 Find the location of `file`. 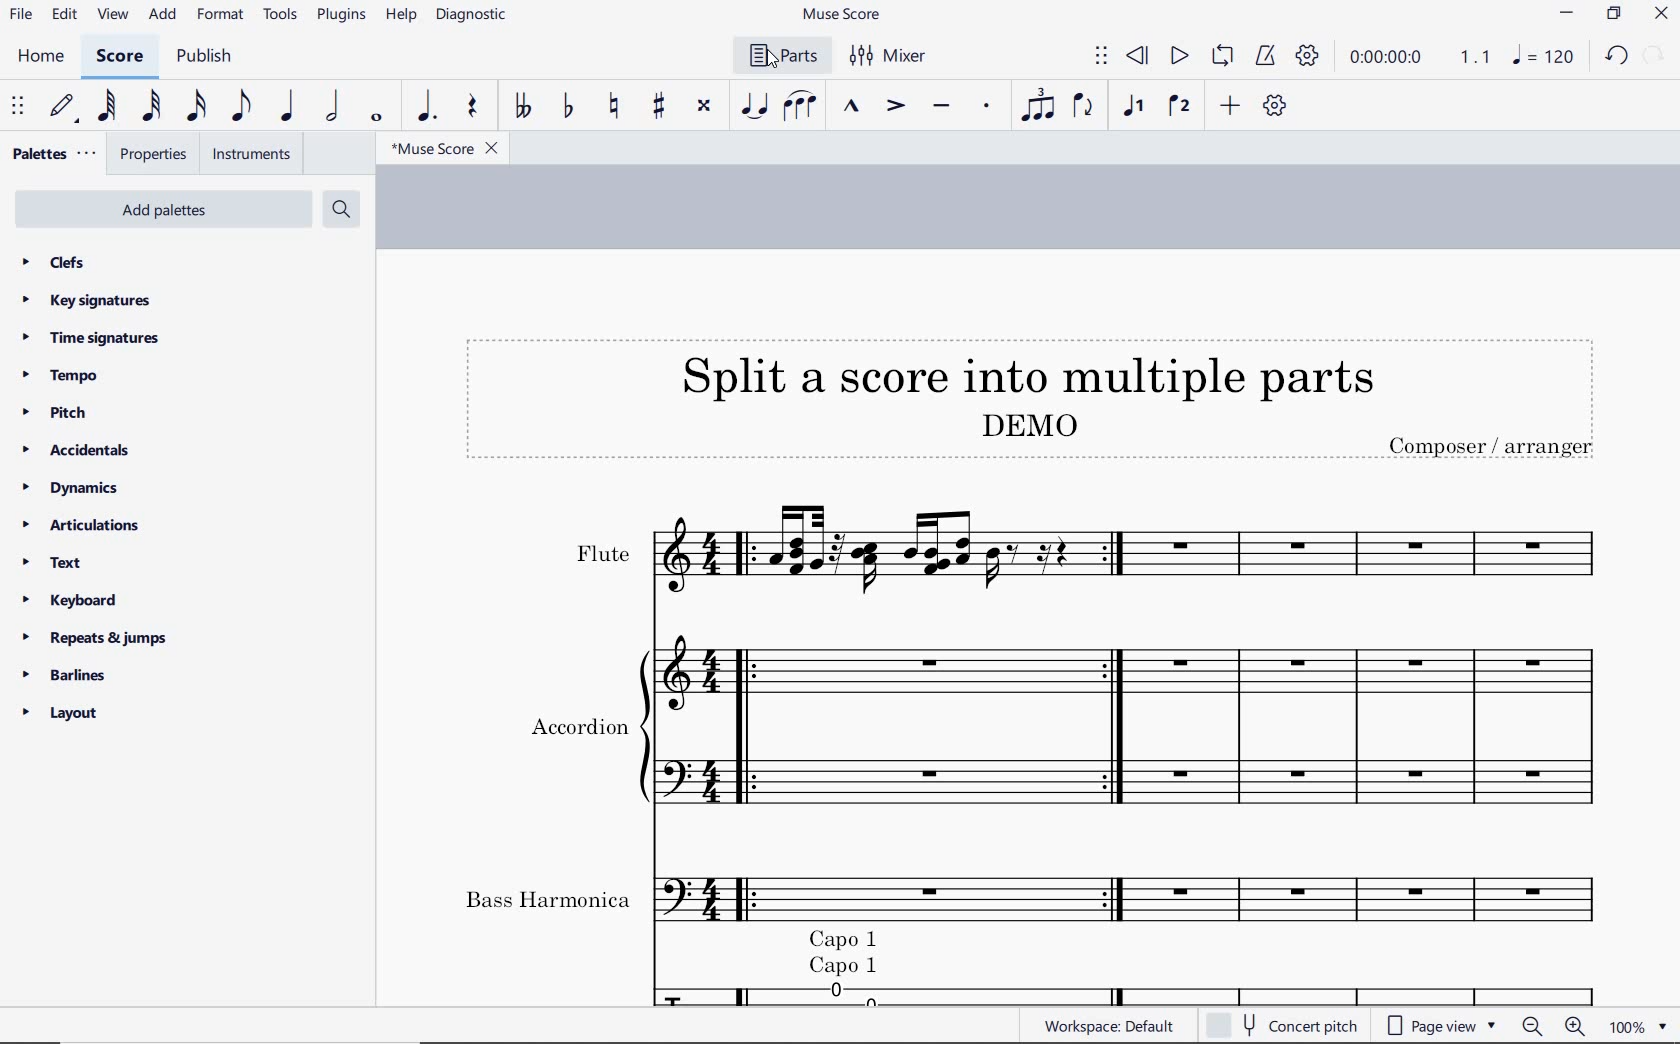

file is located at coordinates (20, 14).